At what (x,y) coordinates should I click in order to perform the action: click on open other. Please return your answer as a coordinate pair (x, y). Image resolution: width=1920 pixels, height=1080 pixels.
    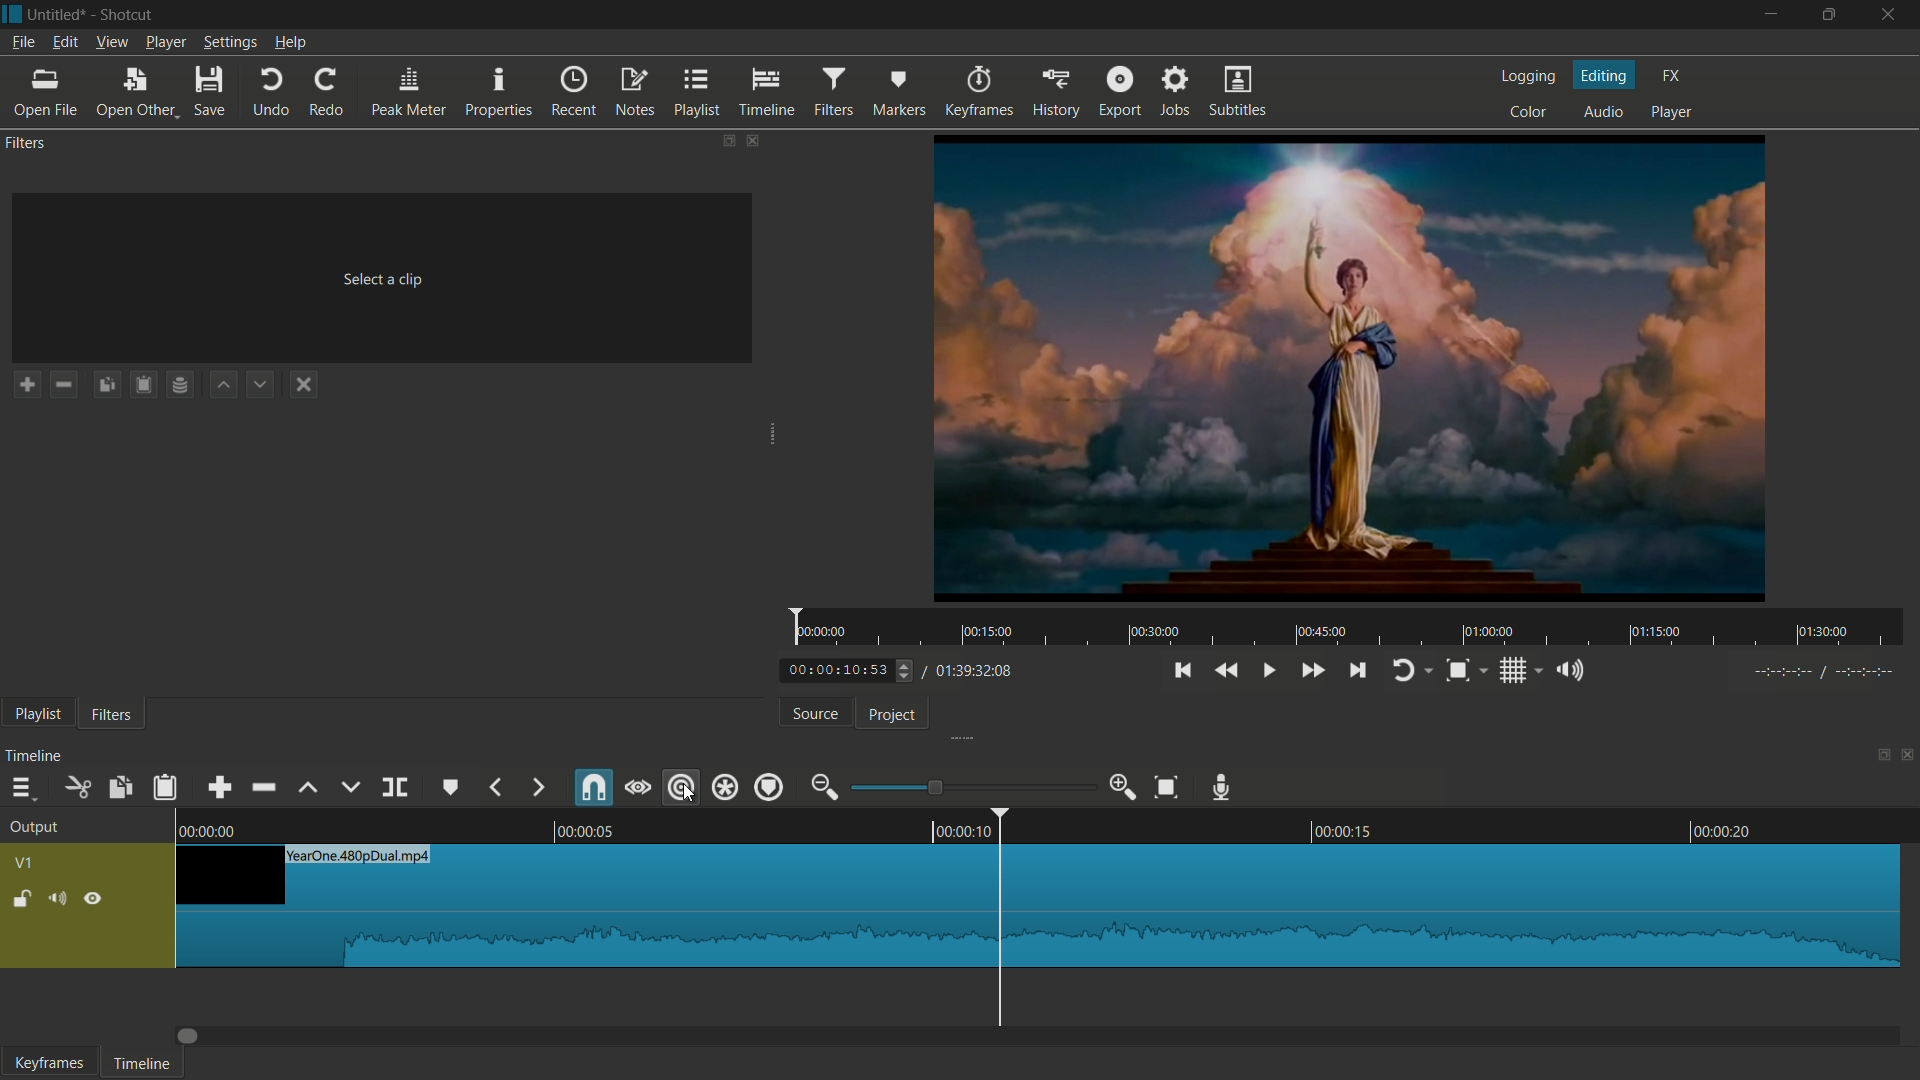
    Looking at the image, I should click on (133, 92).